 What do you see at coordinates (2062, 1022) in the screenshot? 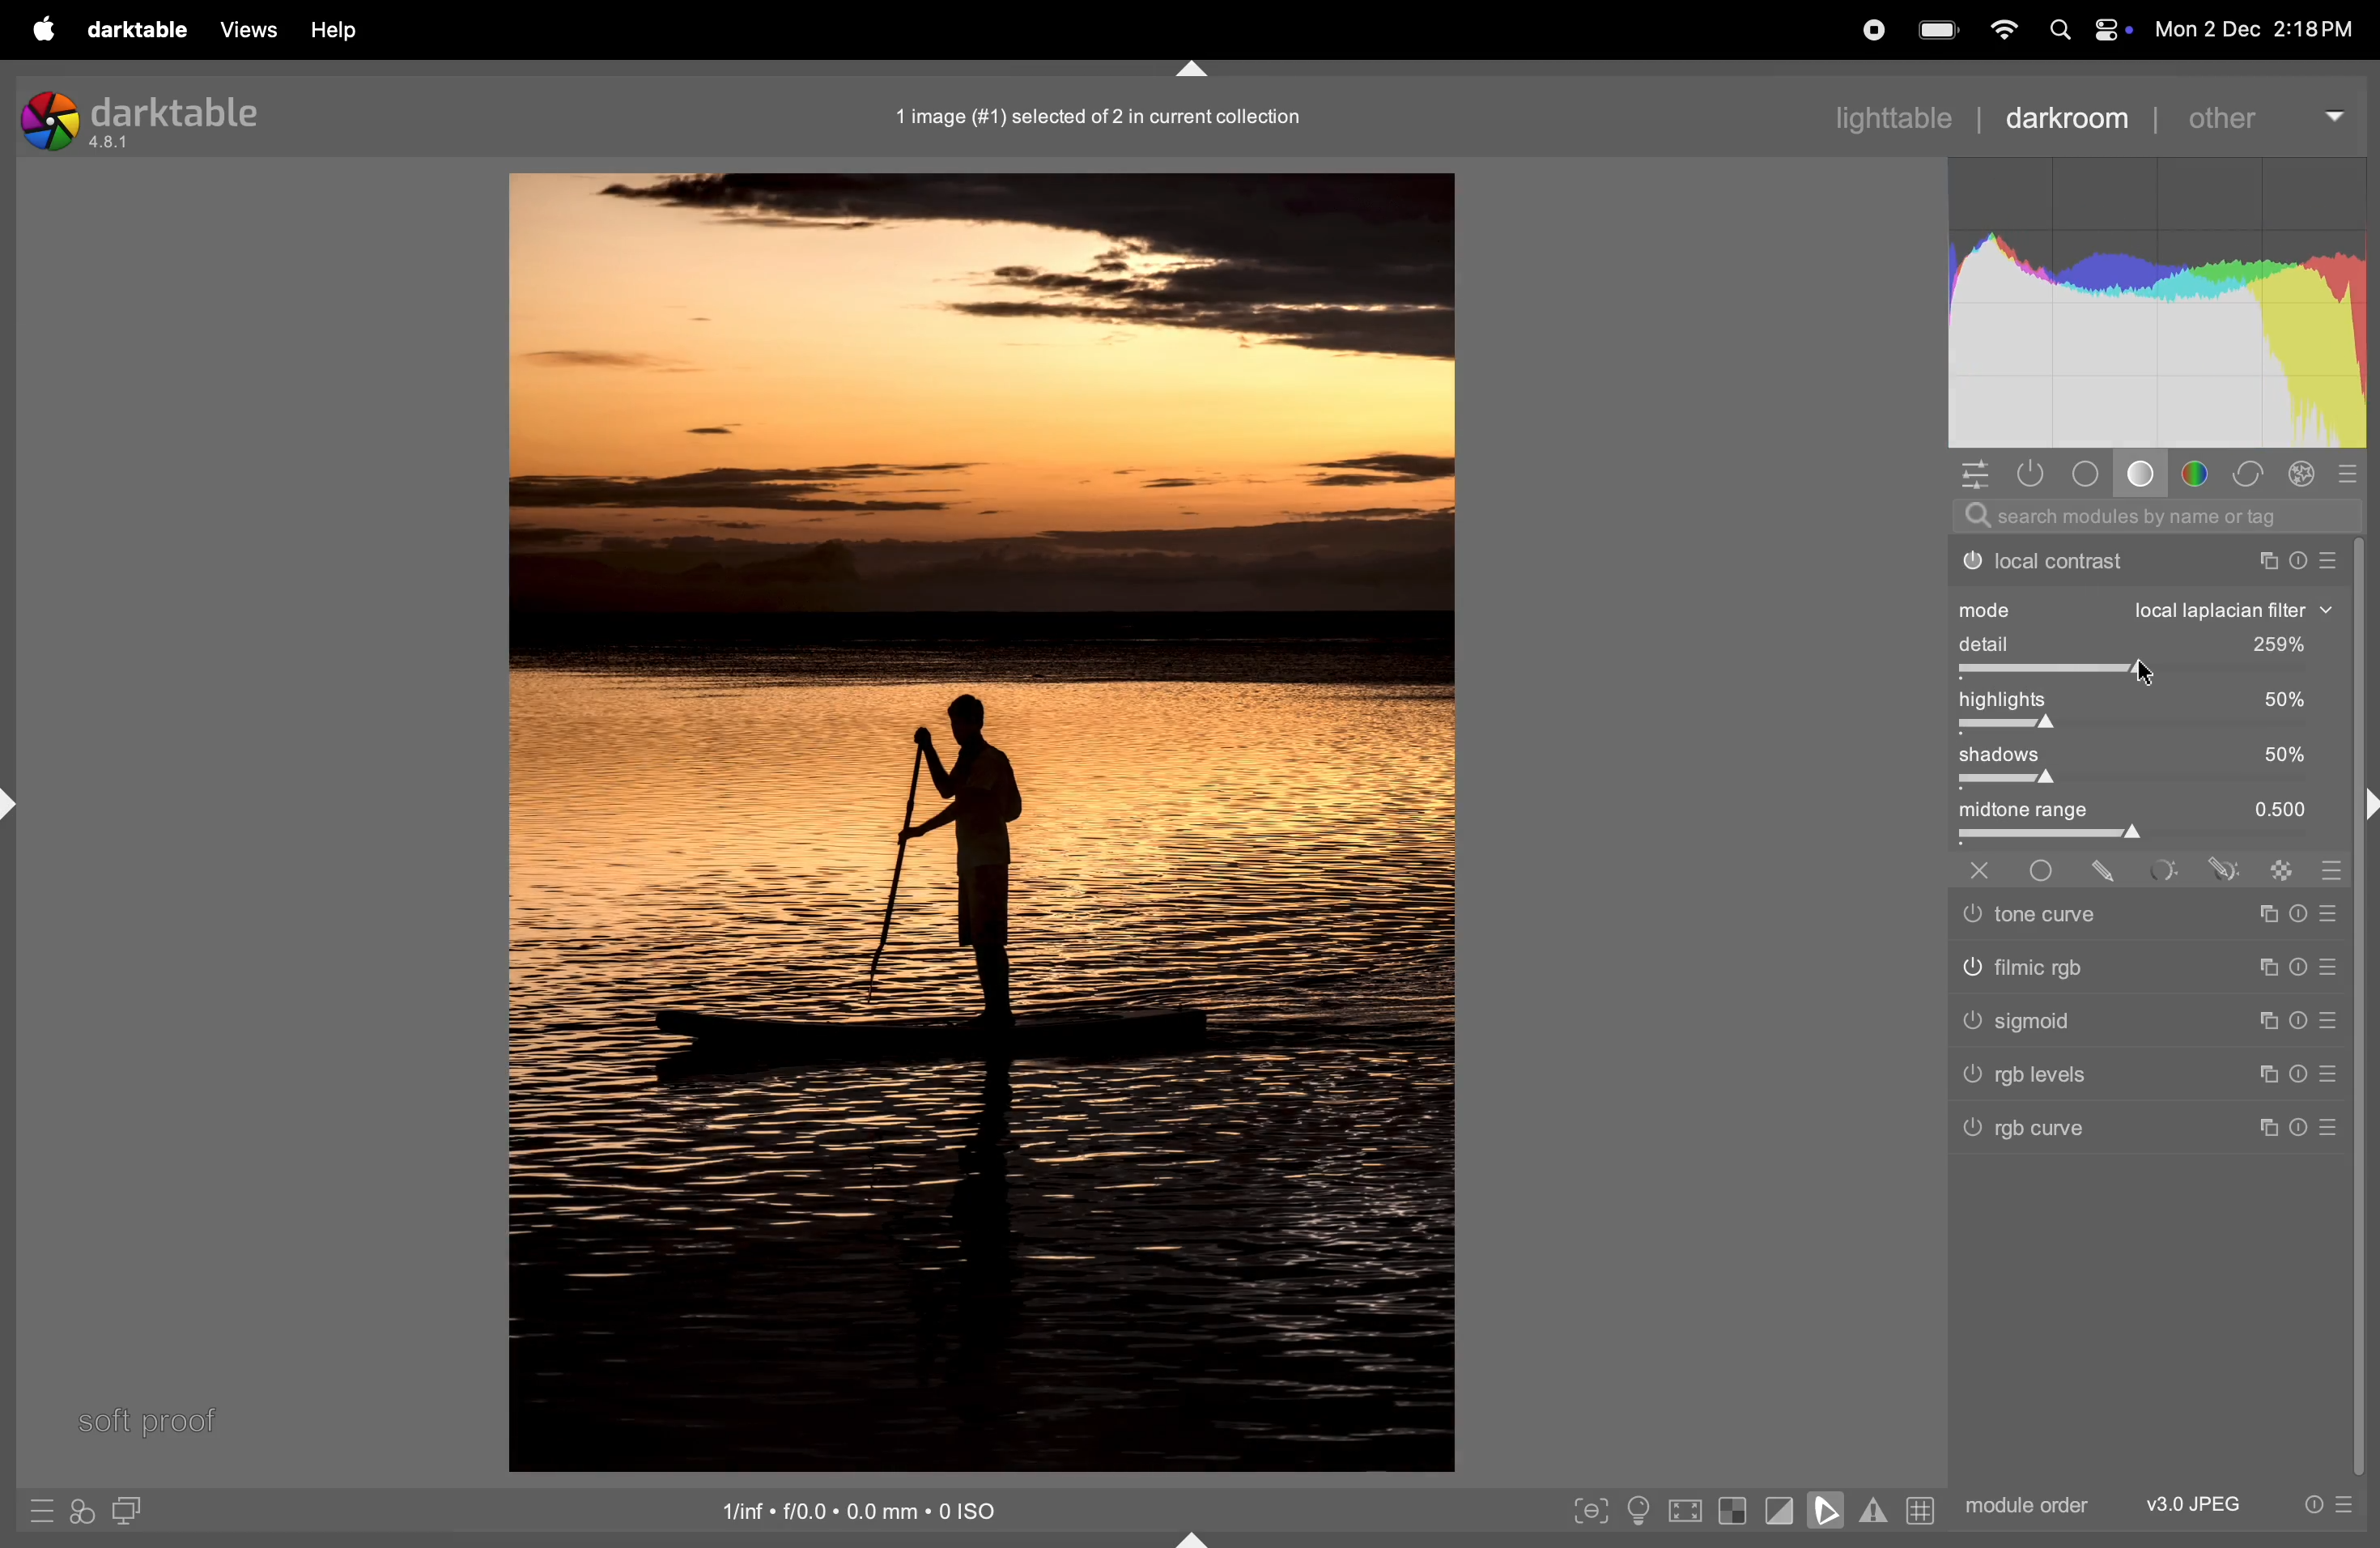
I see `` at bounding box center [2062, 1022].